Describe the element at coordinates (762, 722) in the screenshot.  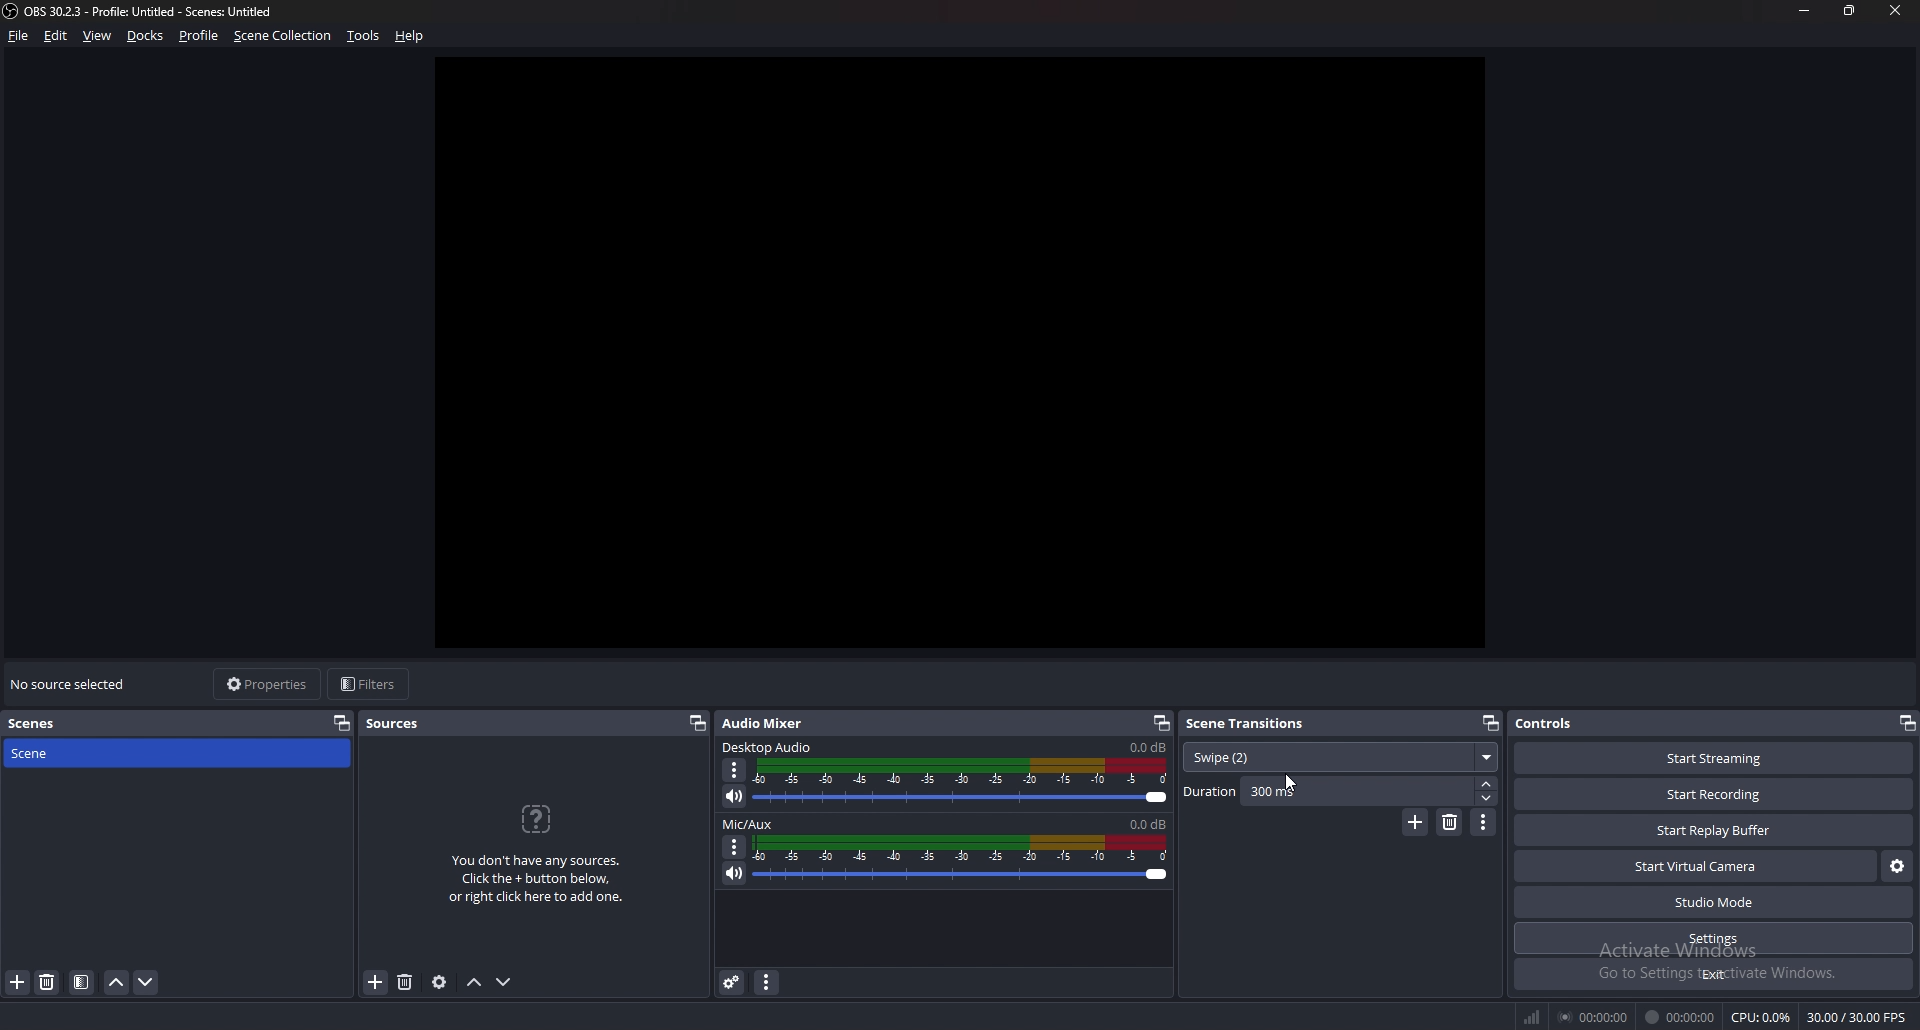
I see `audio mixer` at that location.